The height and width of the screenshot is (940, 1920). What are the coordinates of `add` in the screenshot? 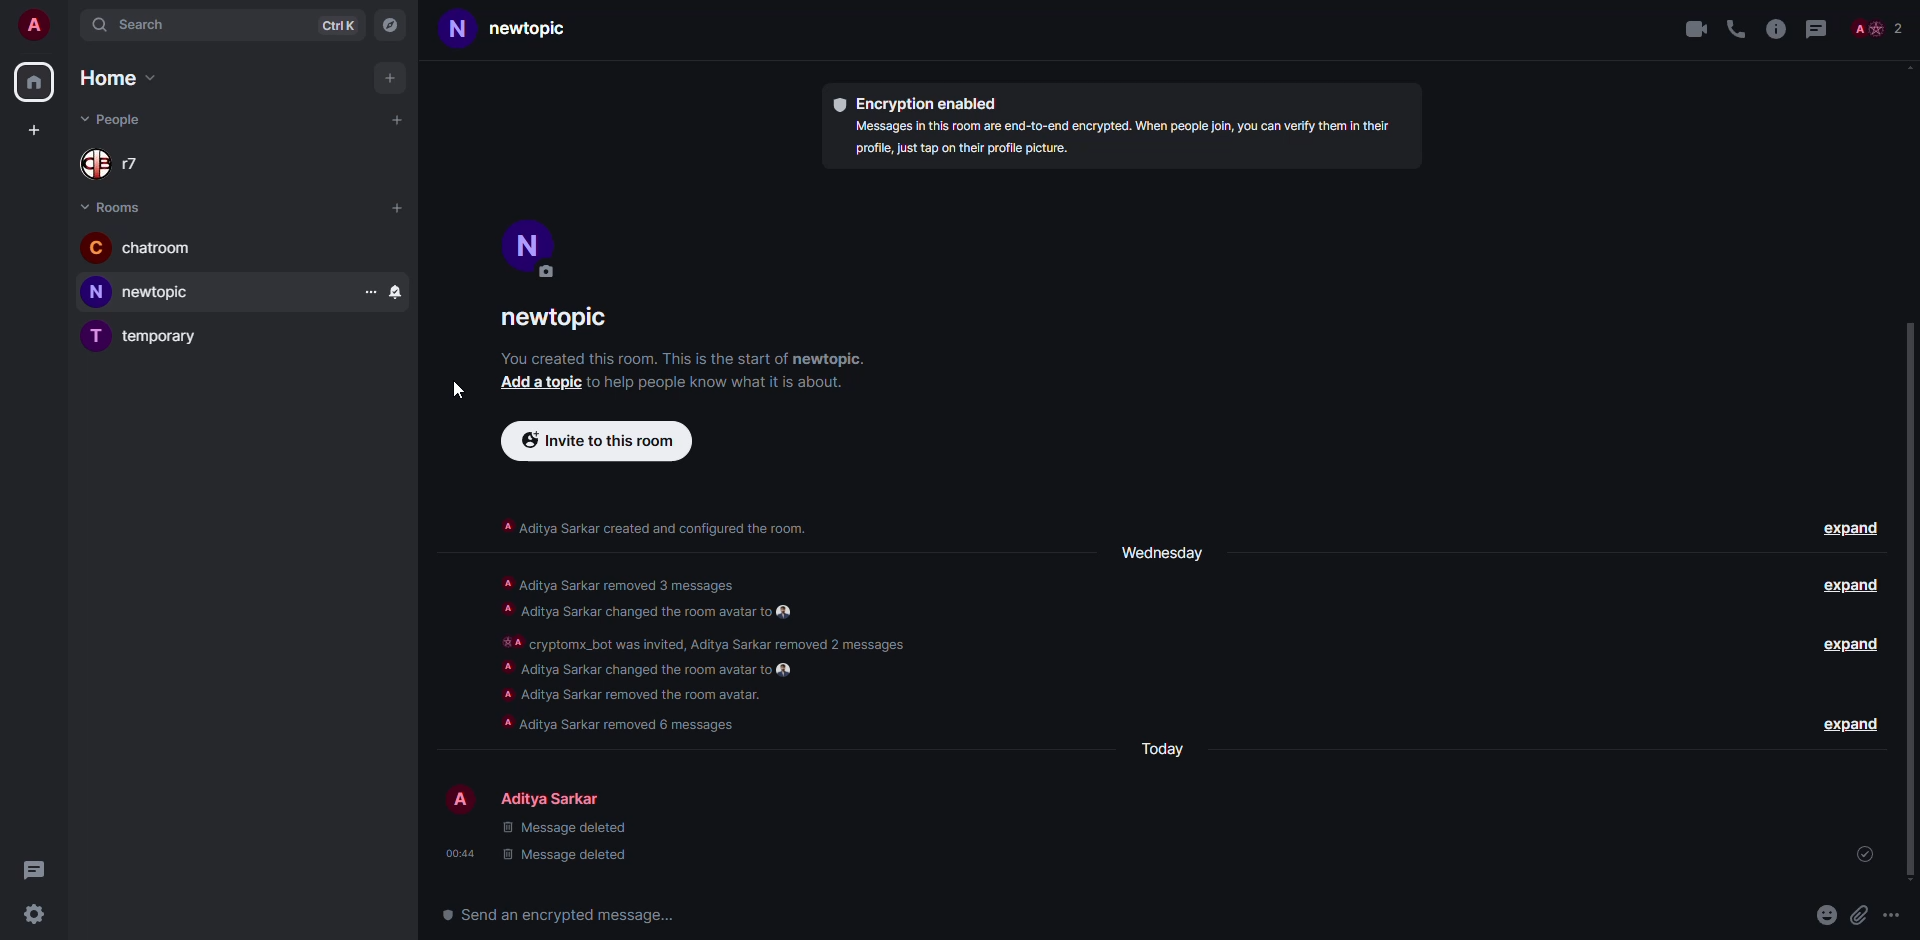 It's located at (398, 119).